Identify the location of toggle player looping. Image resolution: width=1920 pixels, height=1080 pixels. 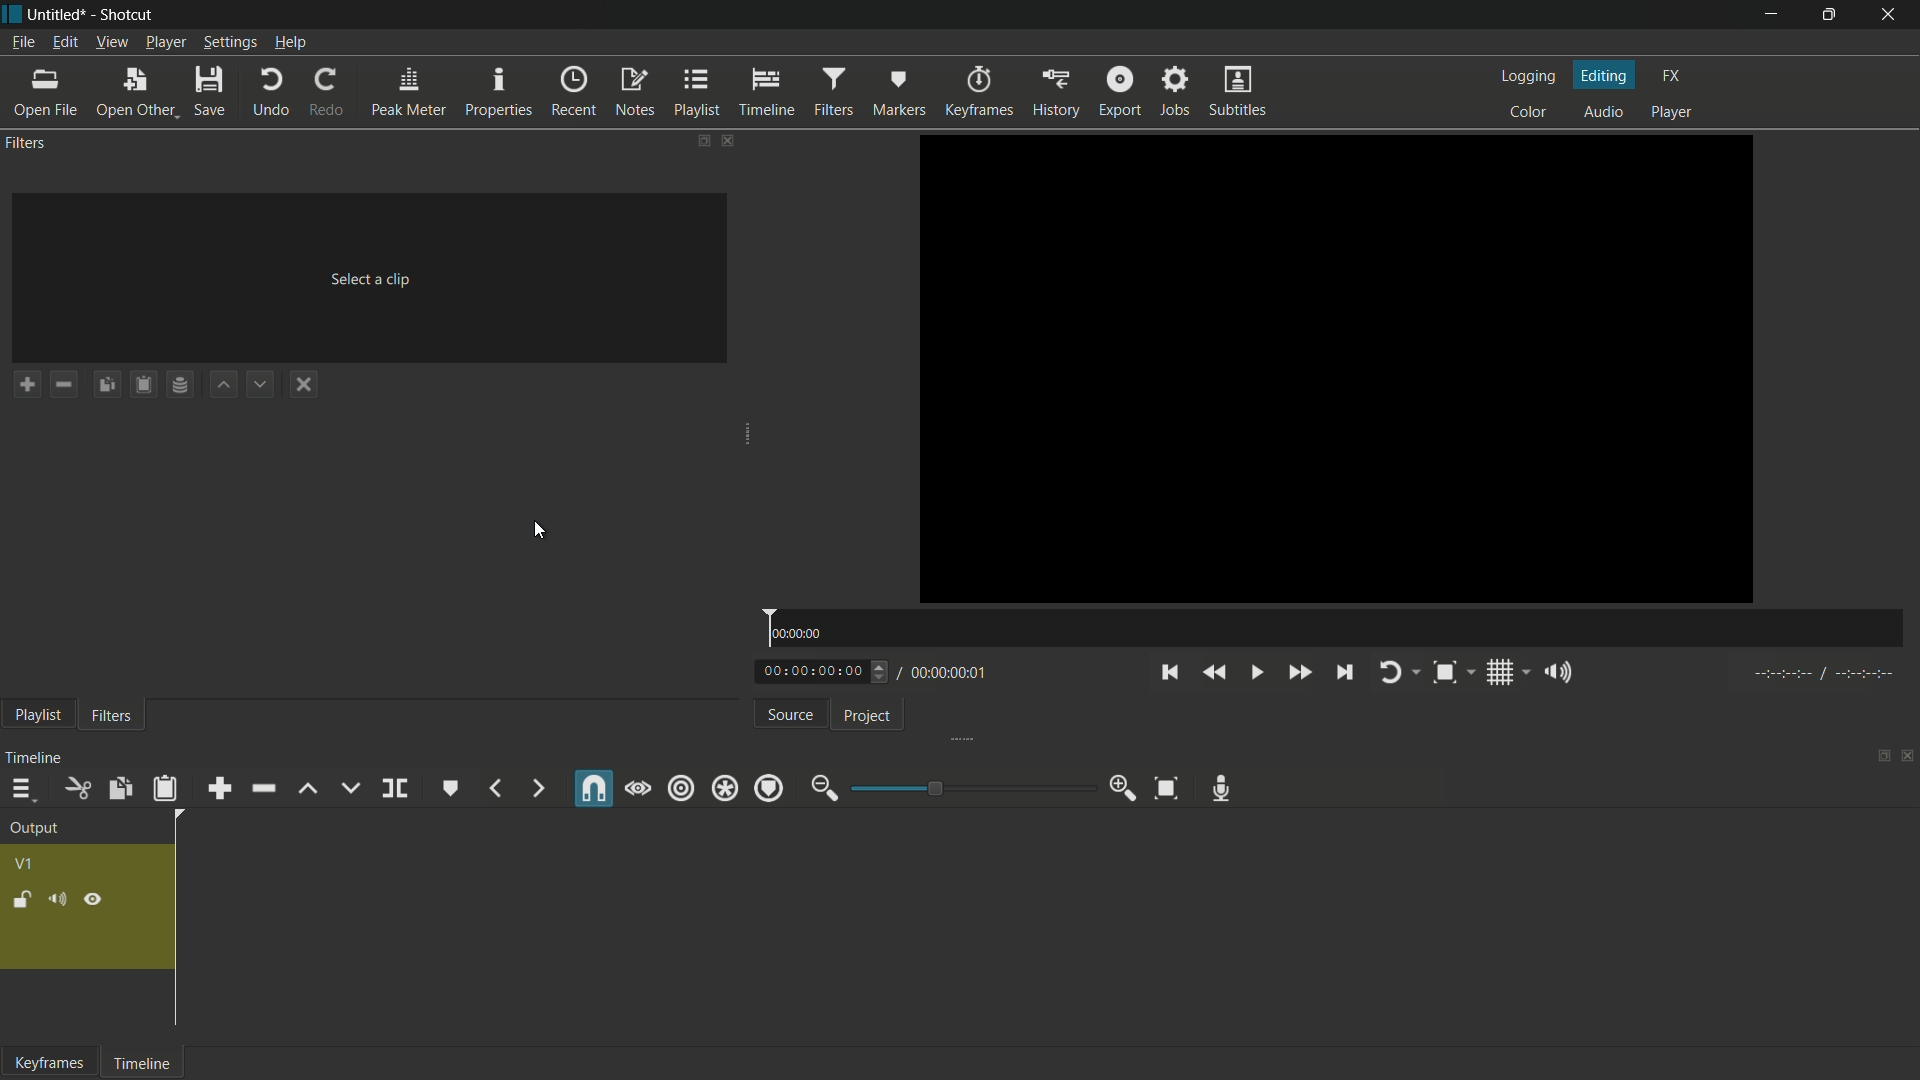
(1390, 673).